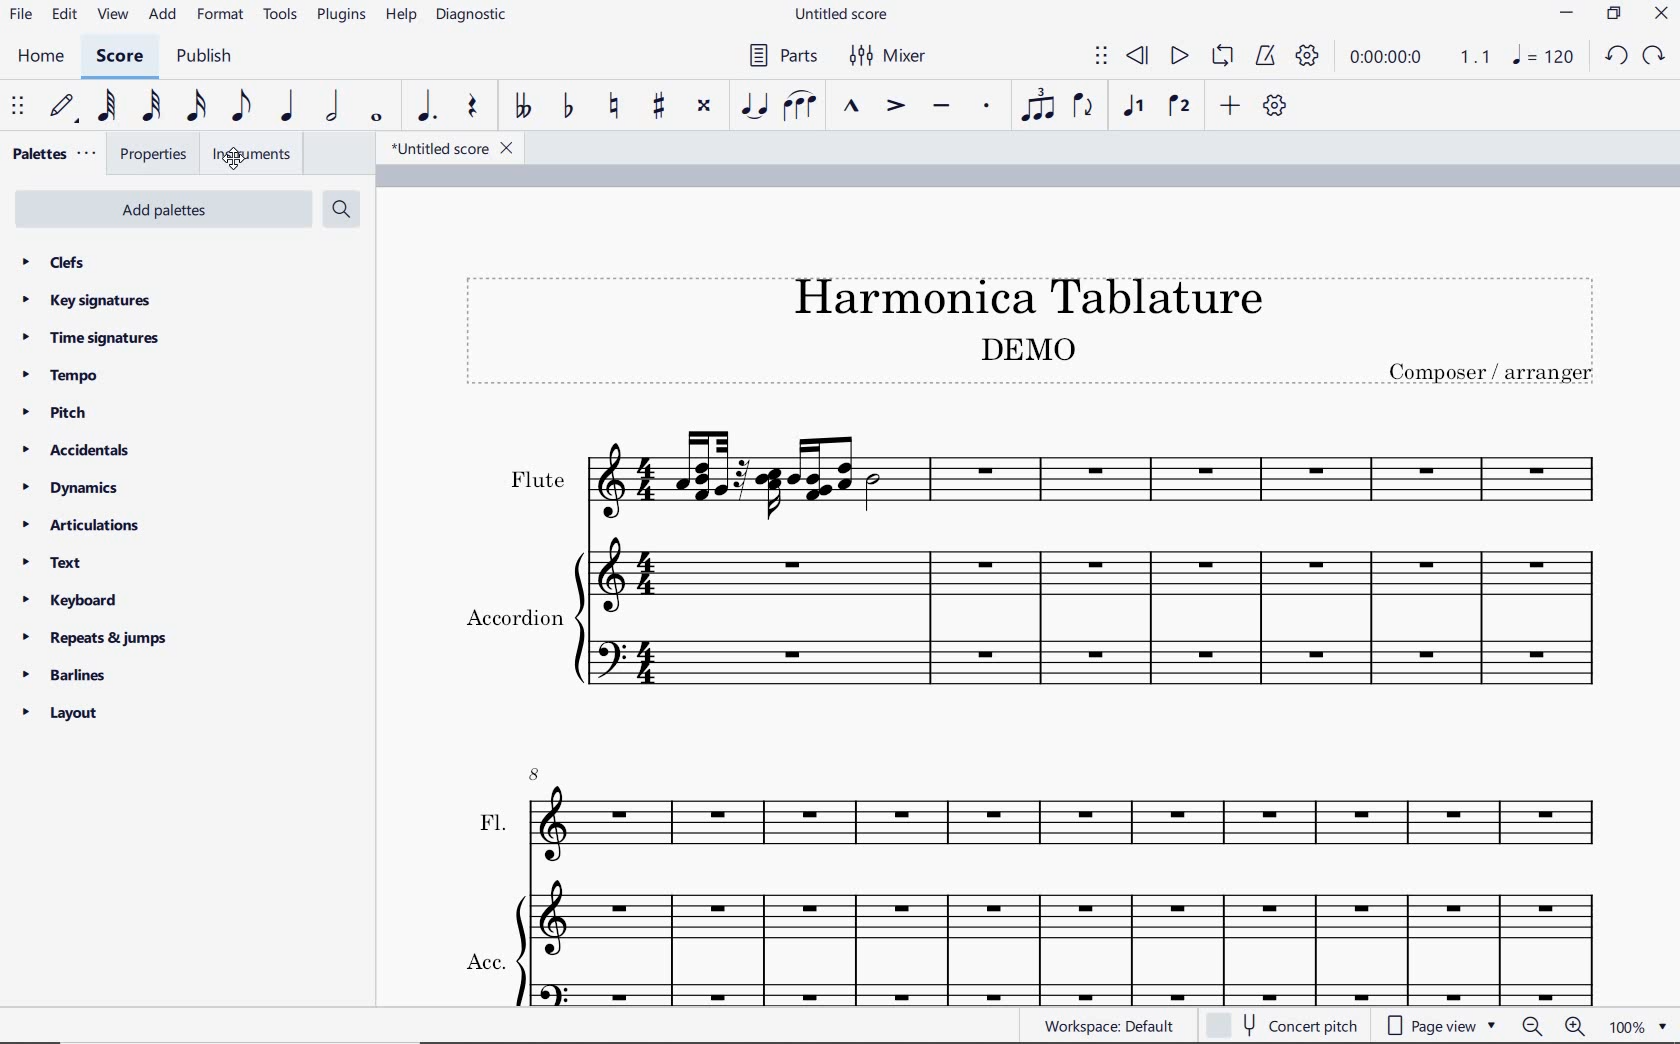  What do you see at coordinates (75, 603) in the screenshot?
I see `keyboard` at bounding box center [75, 603].